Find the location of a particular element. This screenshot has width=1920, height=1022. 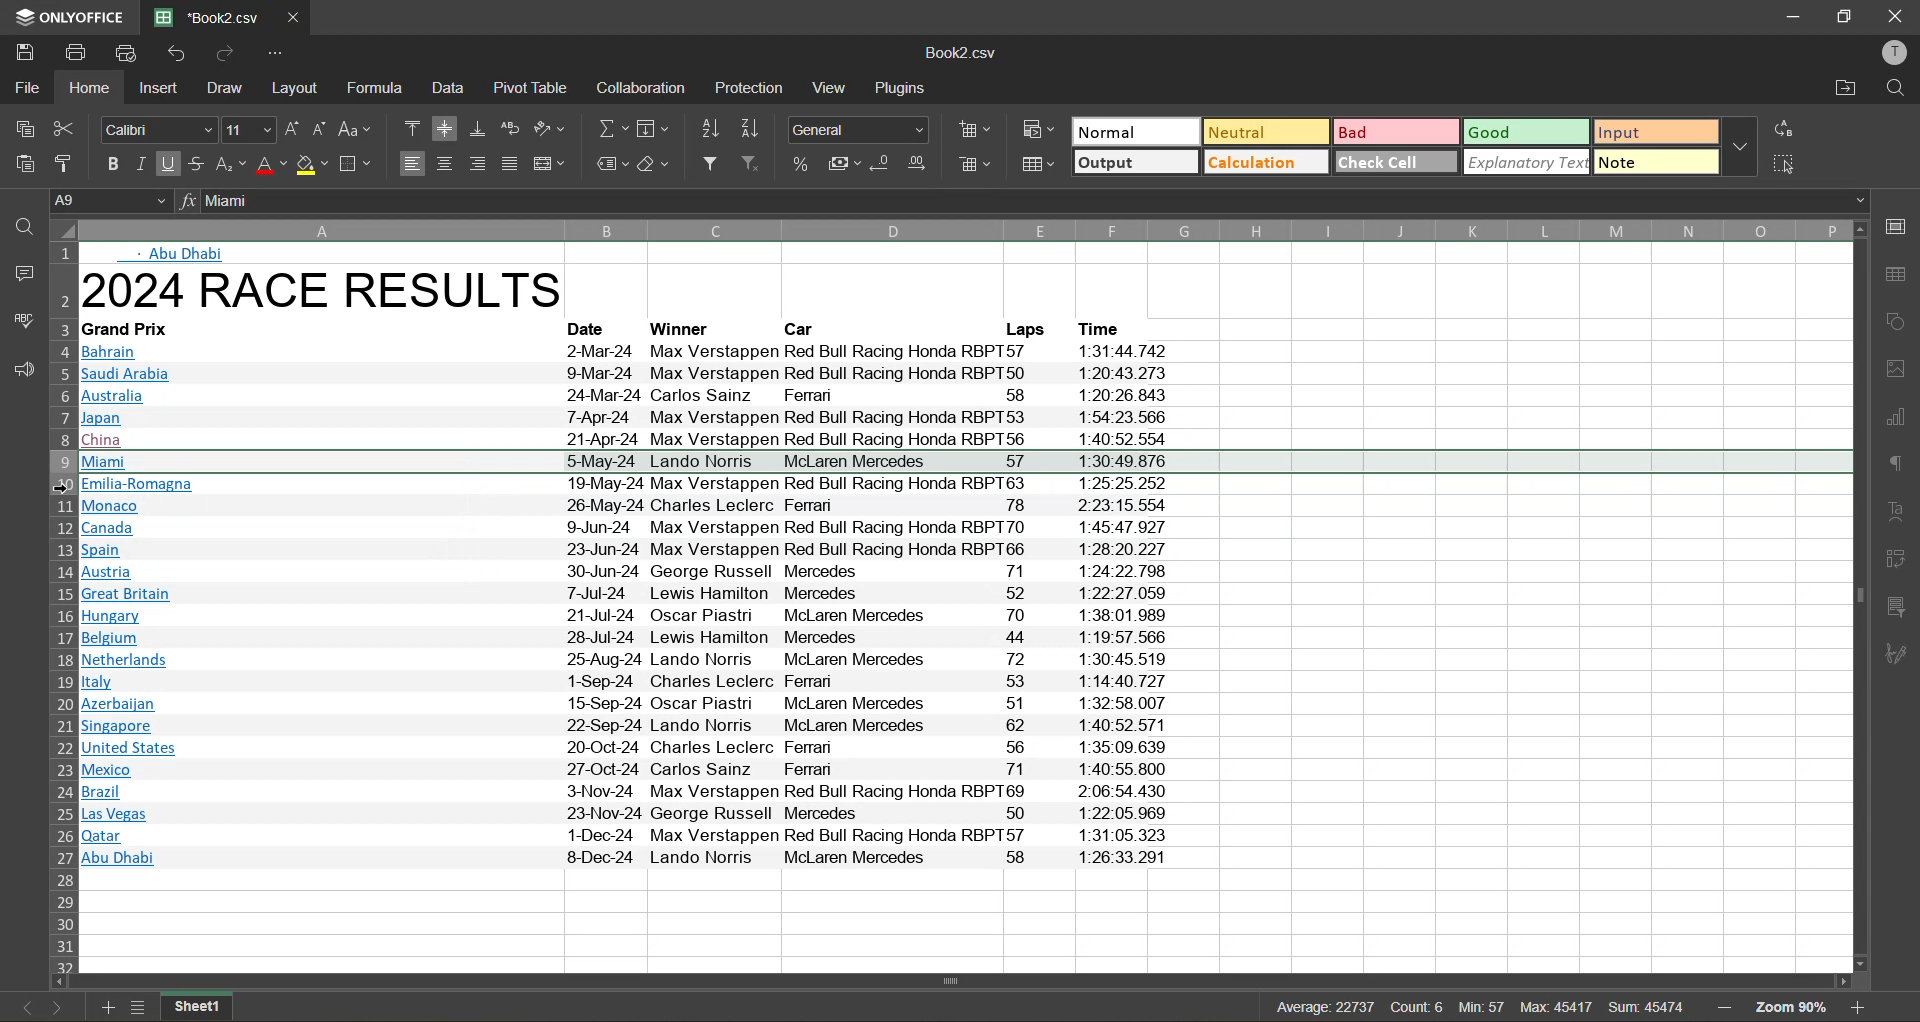

Grand Prix is located at coordinates (146, 328).